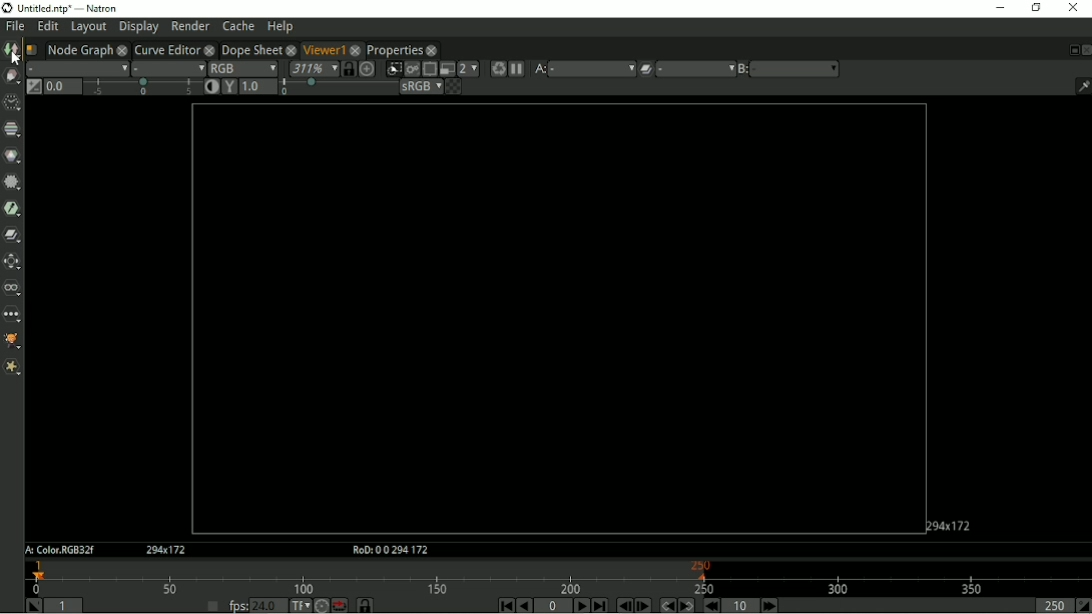 The width and height of the screenshot is (1092, 614). I want to click on Turbo mode, so click(321, 605).